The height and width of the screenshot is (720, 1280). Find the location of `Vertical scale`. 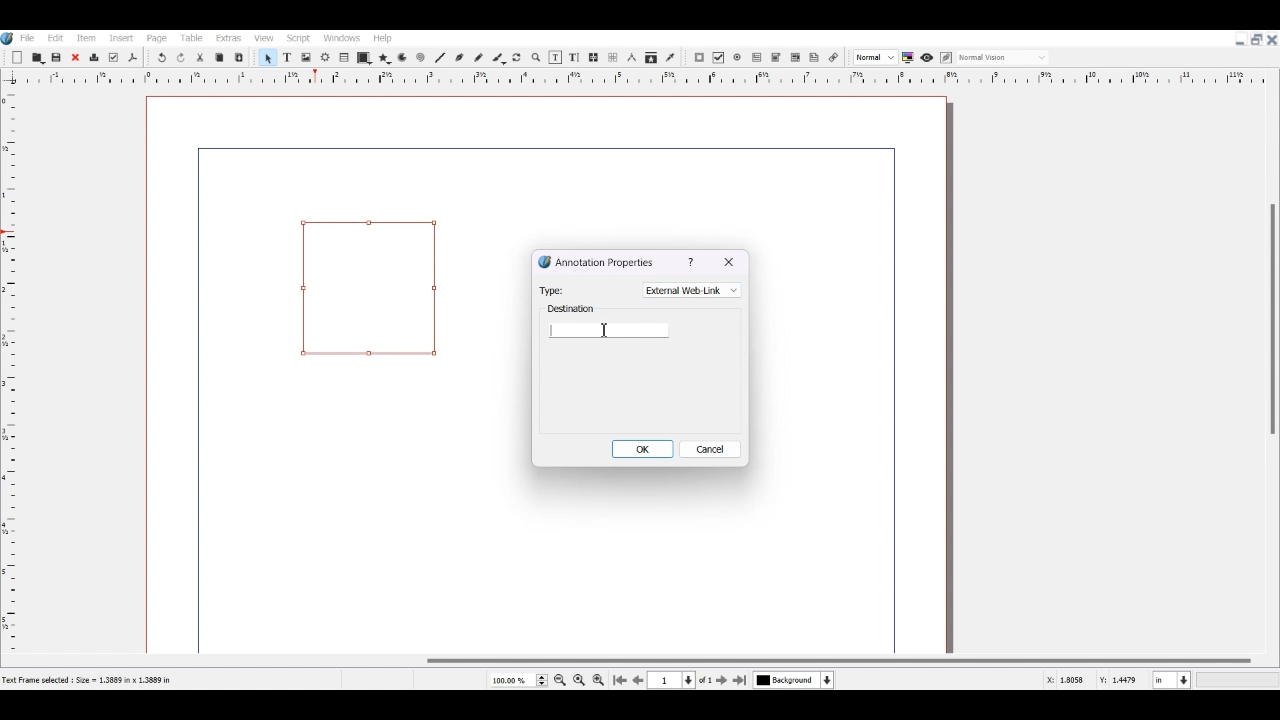

Vertical scale is located at coordinates (628, 79).